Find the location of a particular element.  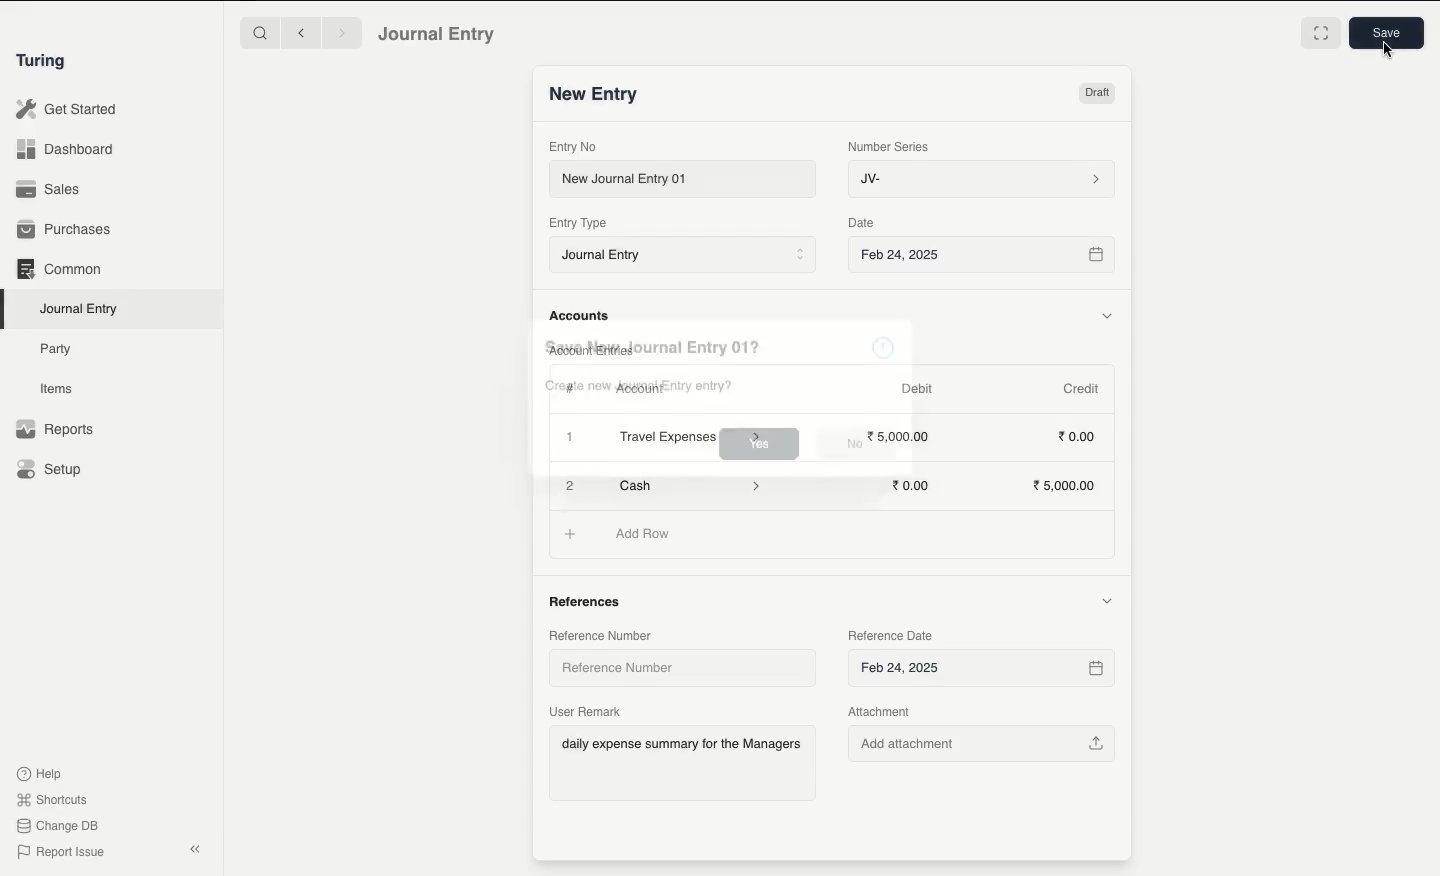

Reference Number is located at coordinates (602, 635).